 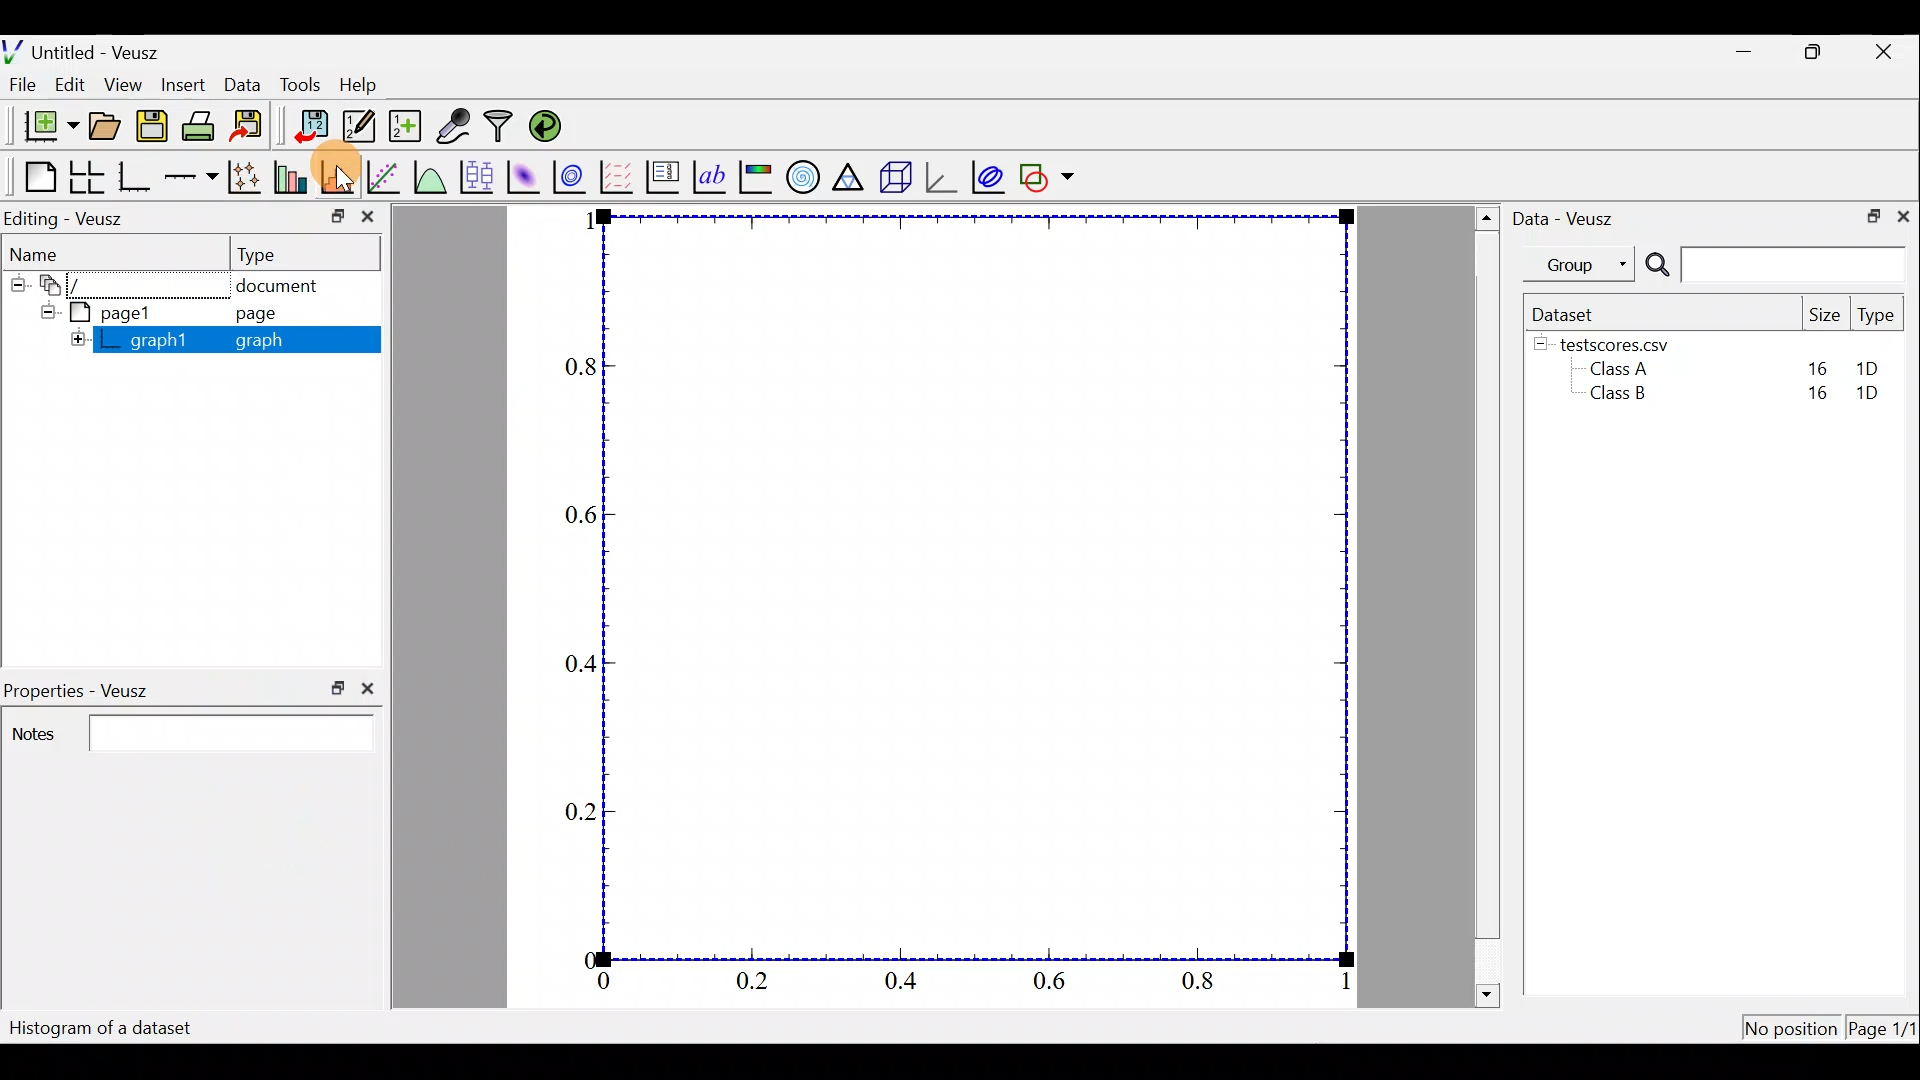 What do you see at coordinates (575, 808) in the screenshot?
I see `0.2` at bounding box center [575, 808].